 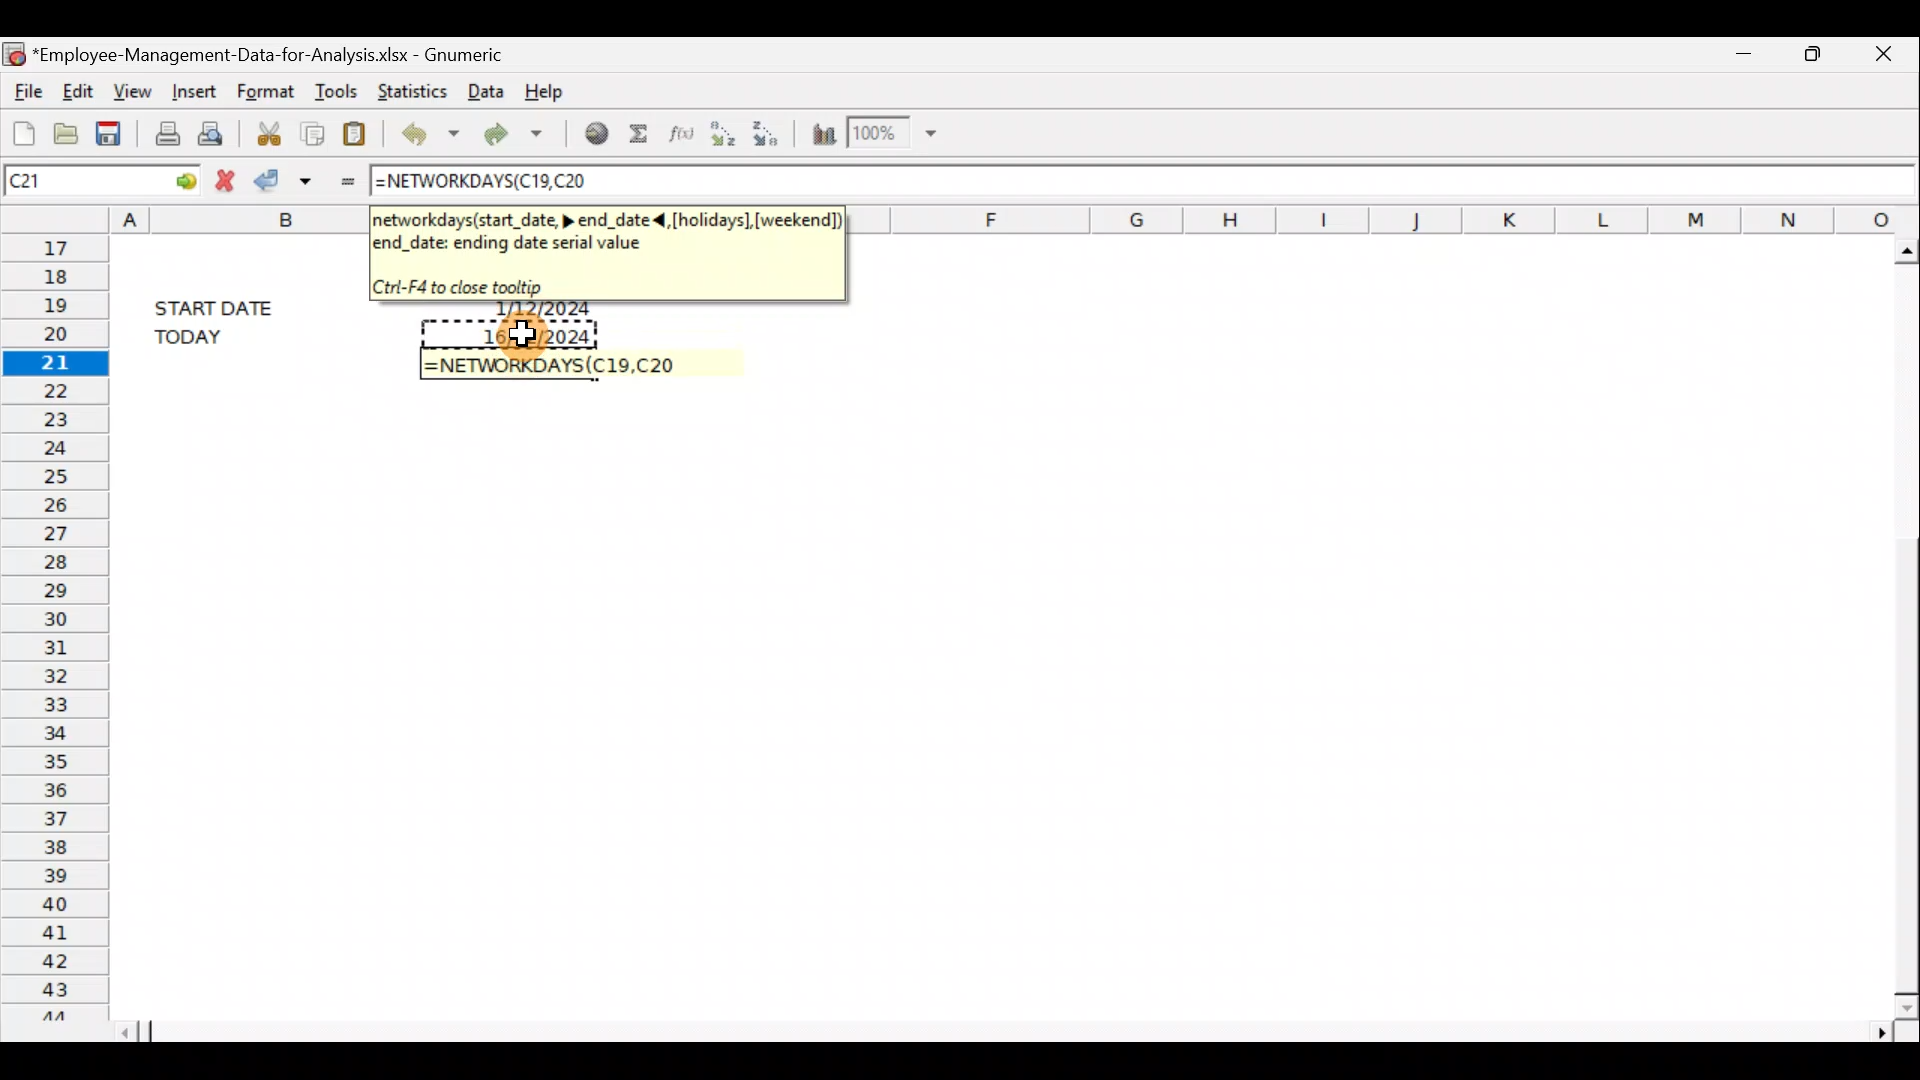 What do you see at coordinates (896, 134) in the screenshot?
I see `Zoom` at bounding box center [896, 134].